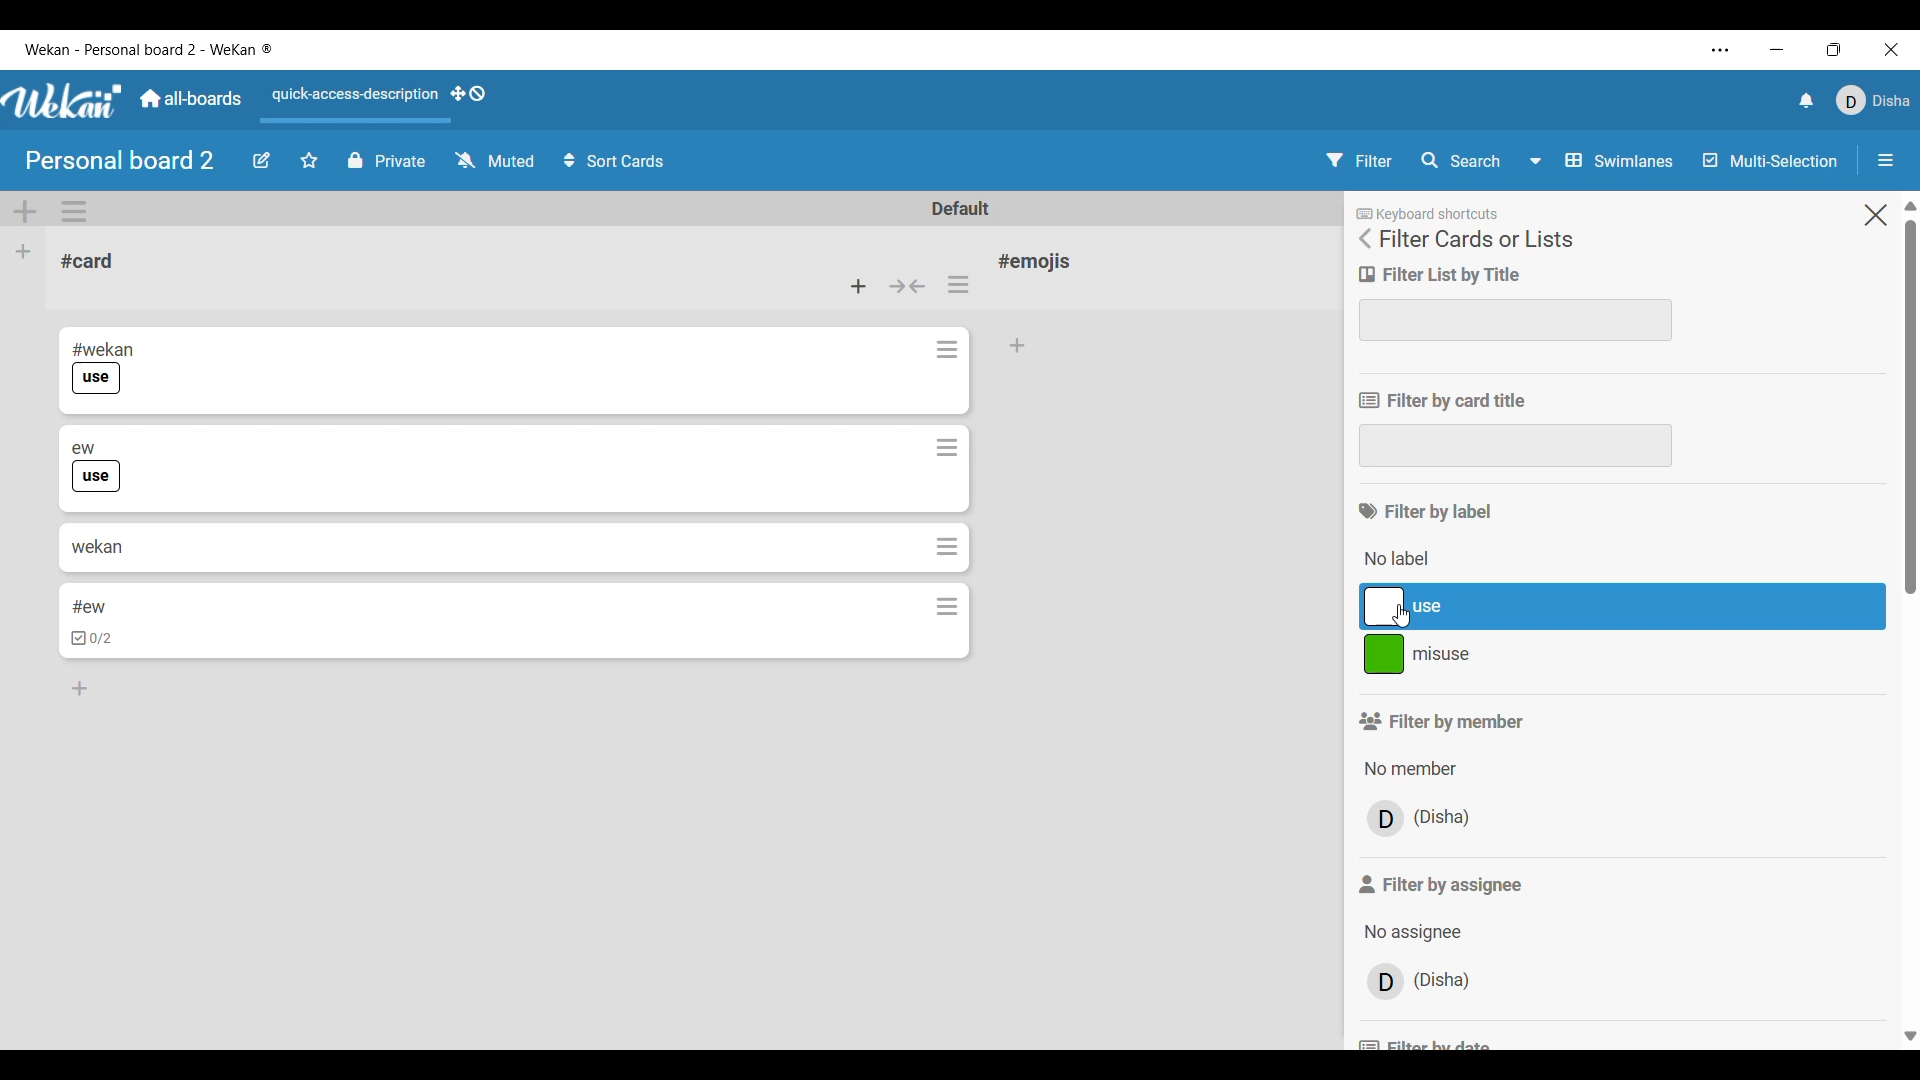 The width and height of the screenshot is (1920, 1080). What do you see at coordinates (25, 212) in the screenshot?
I see `Add swimlane` at bounding box center [25, 212].